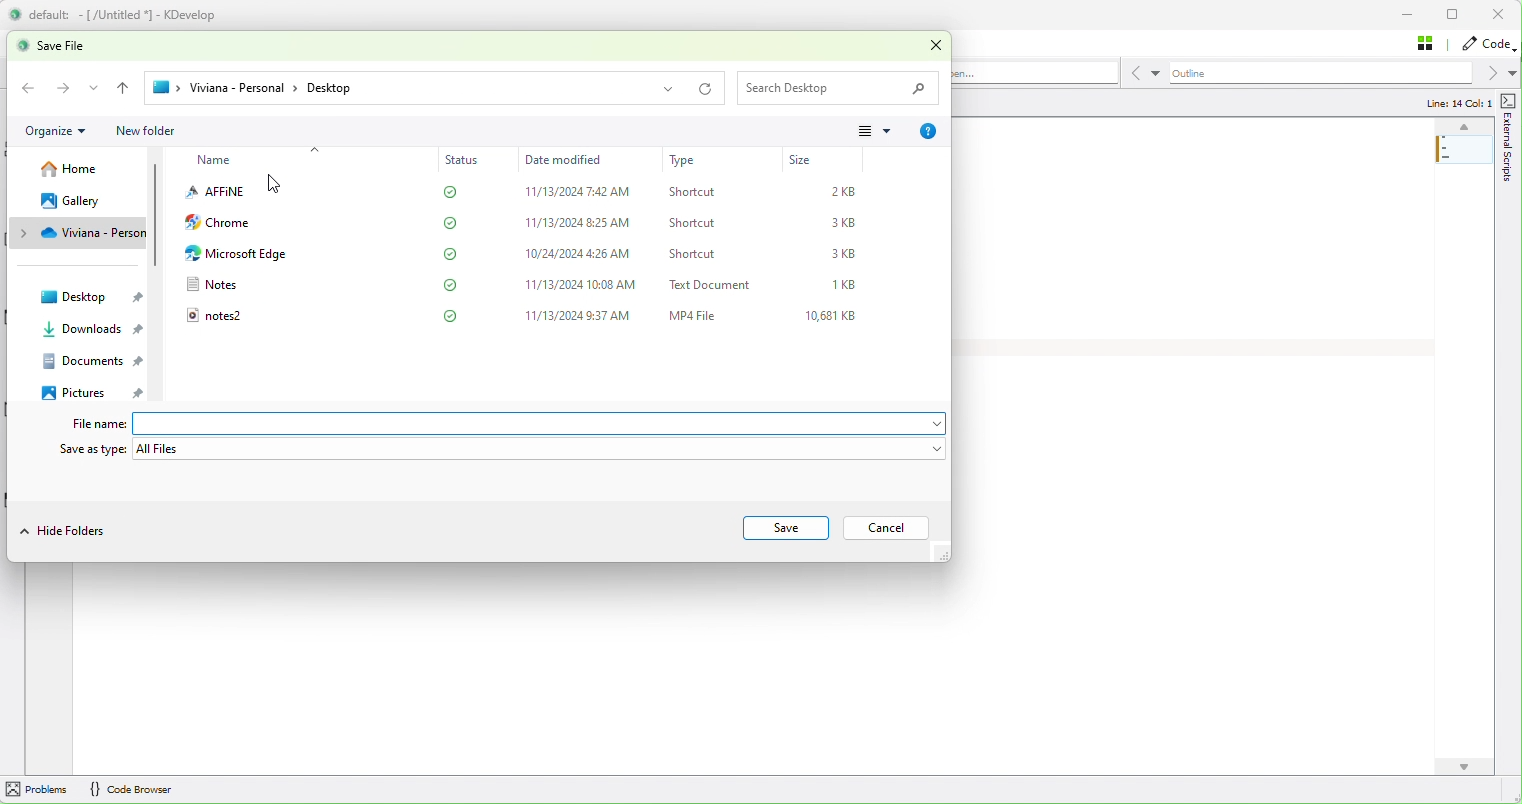 This screenshot has height=804, width=1522. Describe the element at coordinates (67, 529) in the screenshot. I see `Hide Folders` at that location.